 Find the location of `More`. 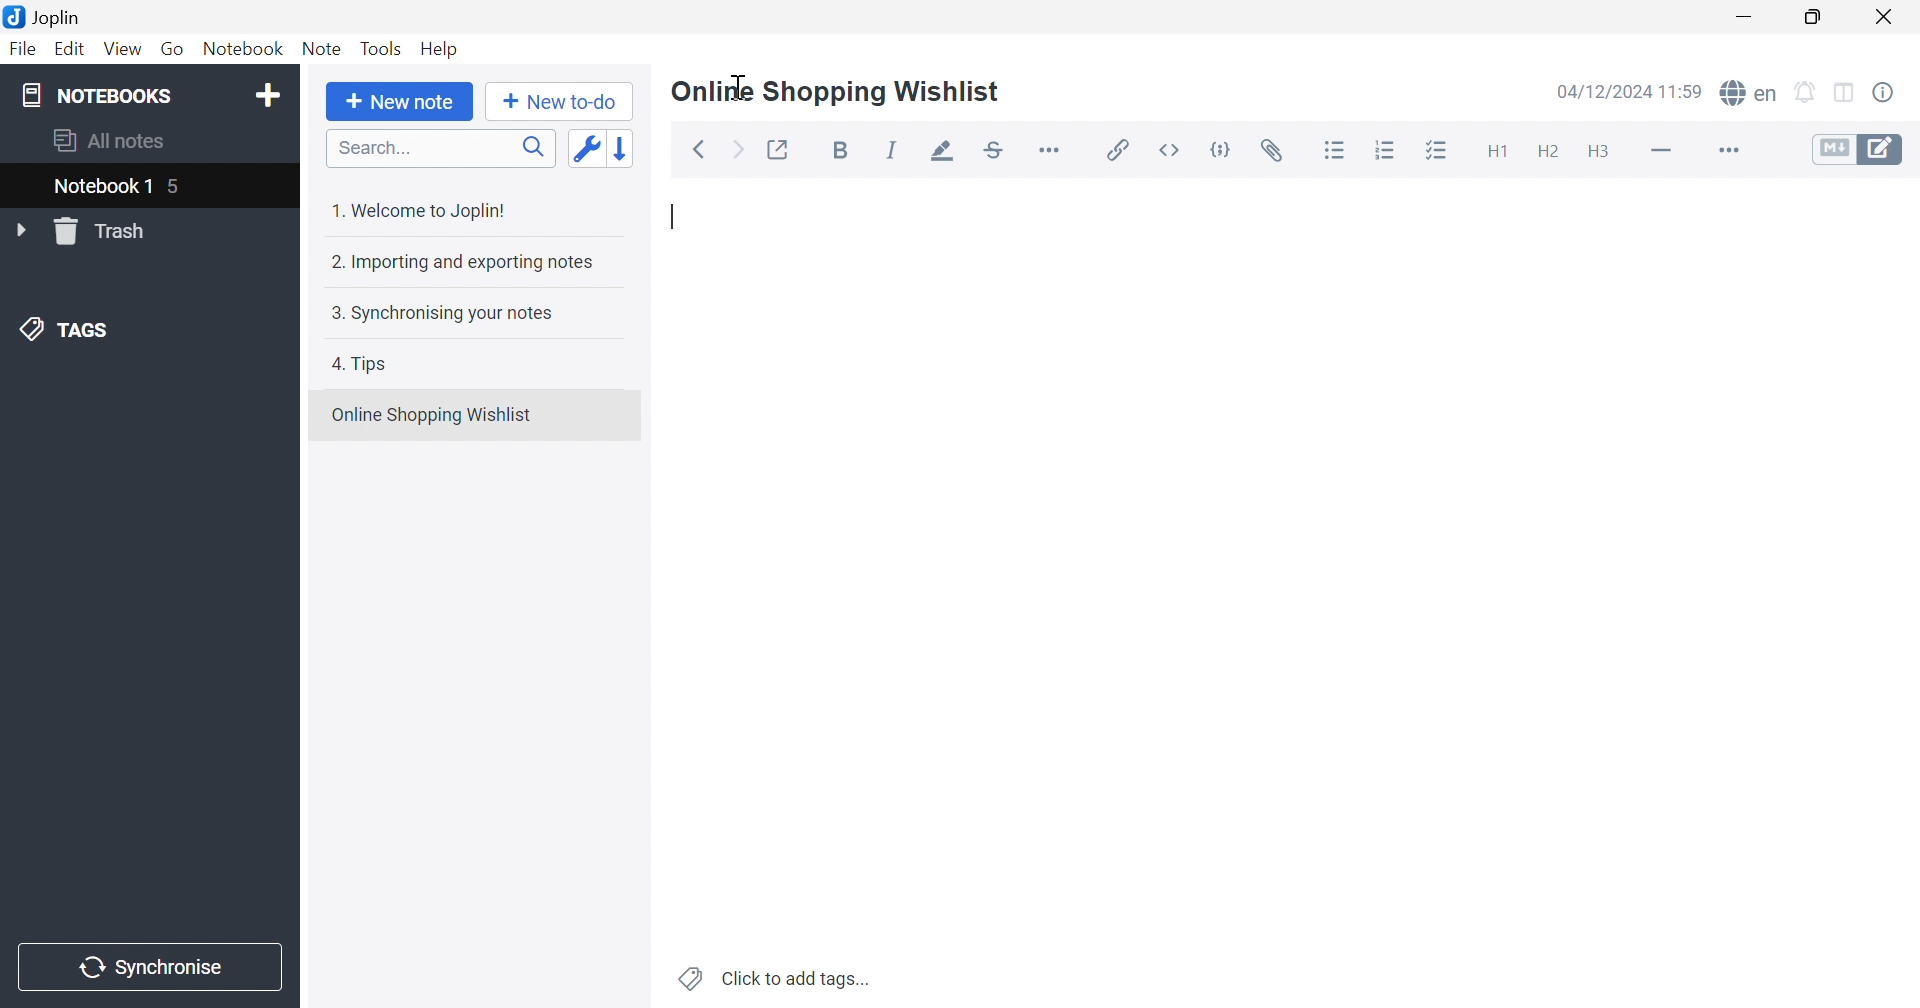

More is located at coordinates (1732, 150).